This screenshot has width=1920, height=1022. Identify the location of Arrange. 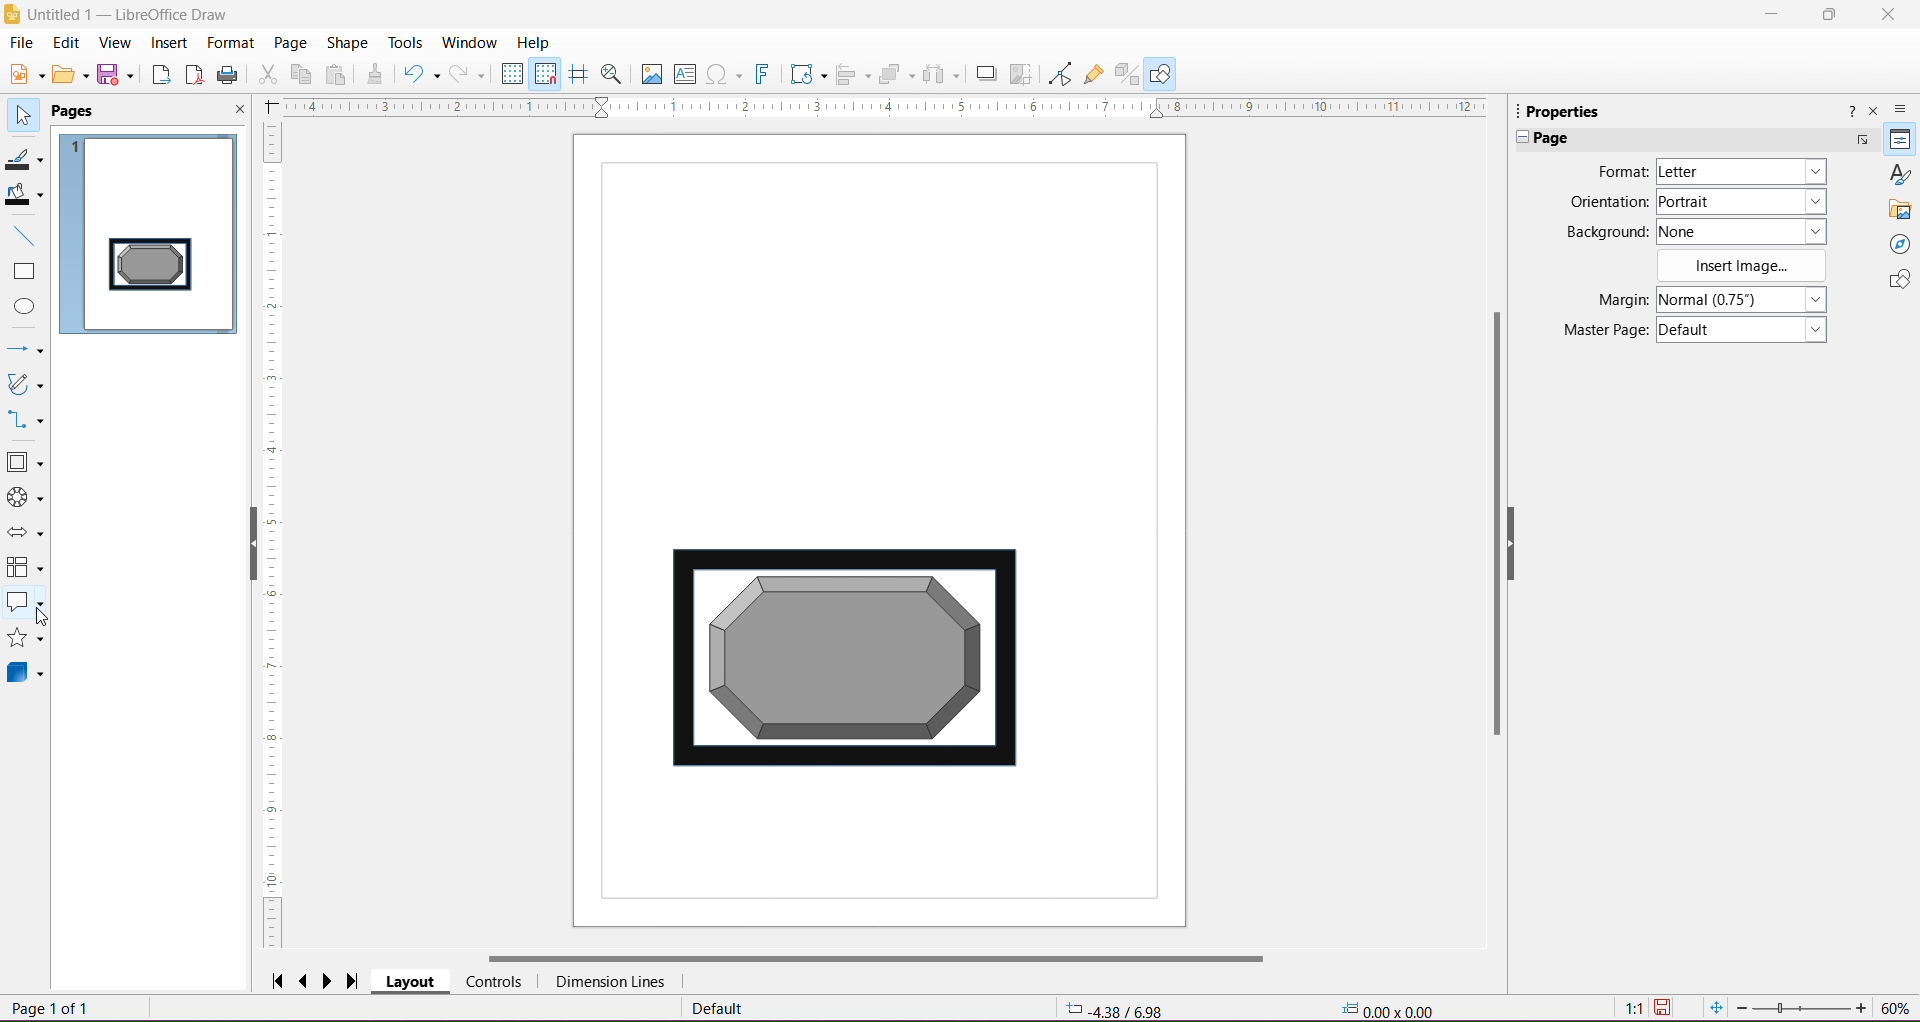
(896, 72).